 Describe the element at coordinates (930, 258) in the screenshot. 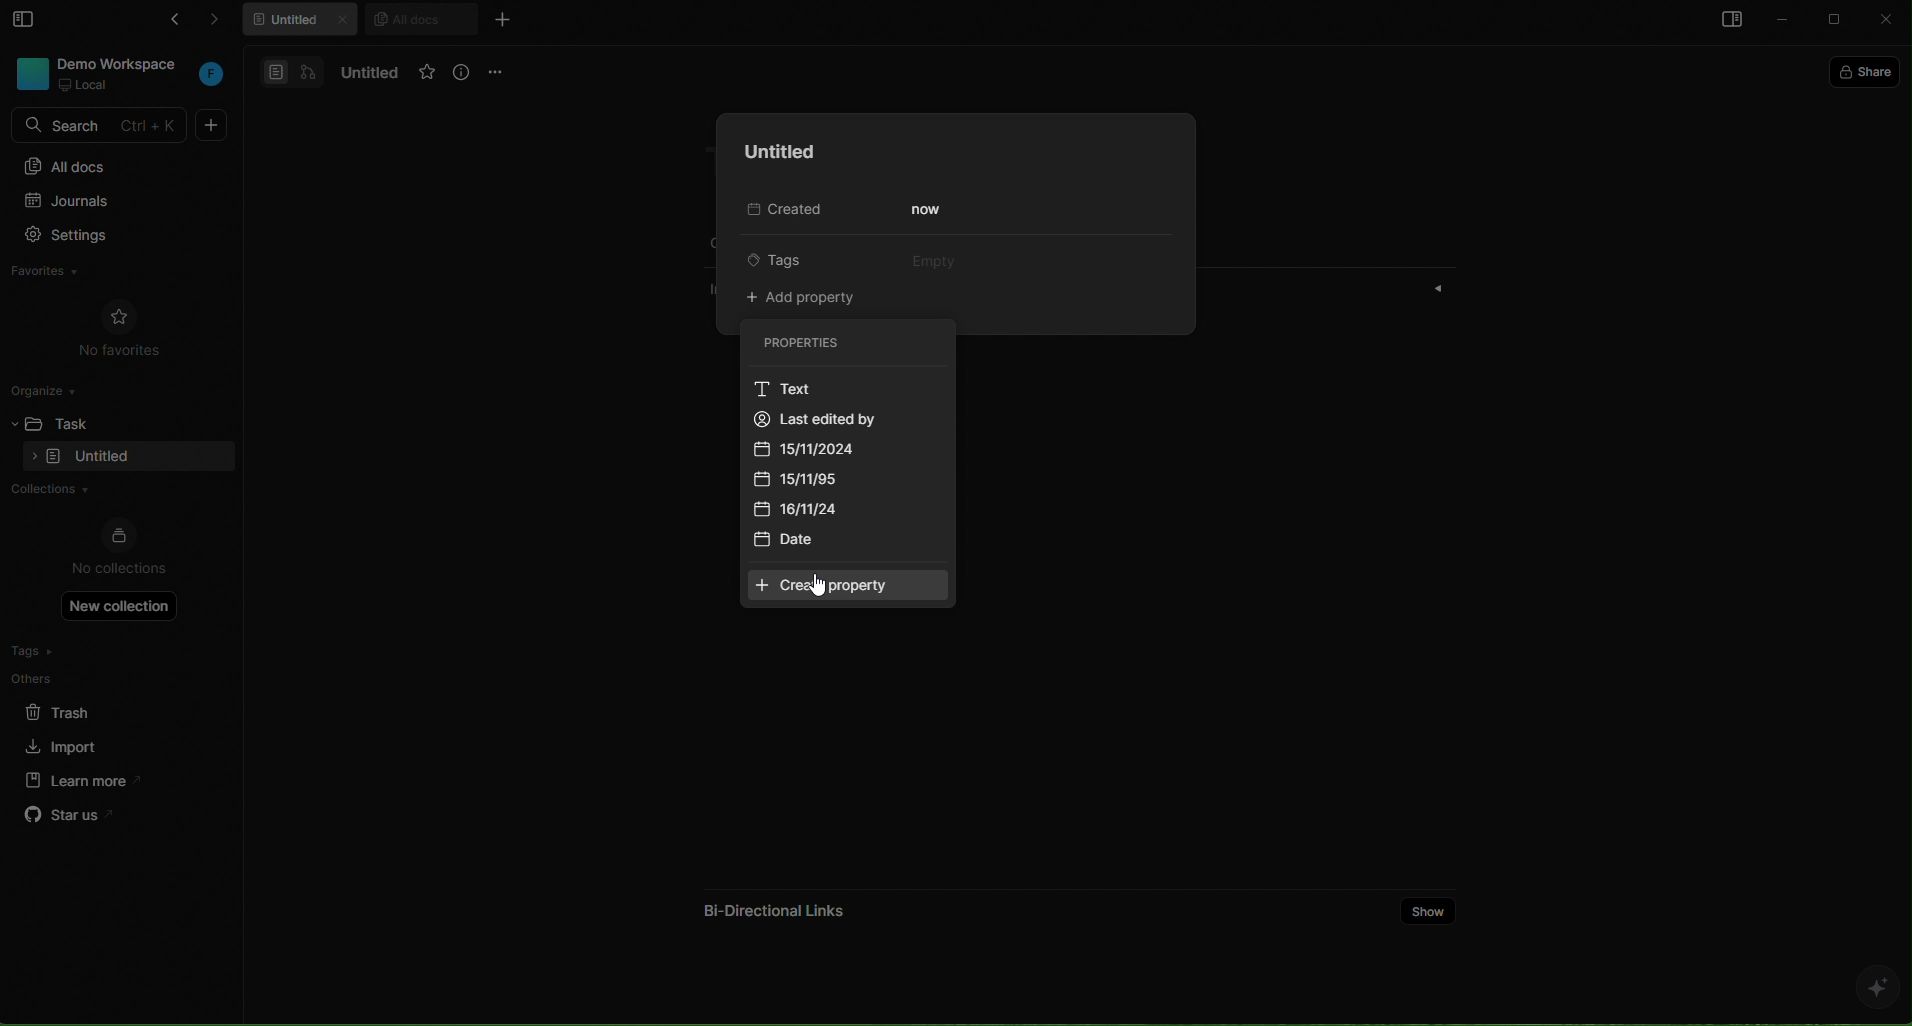

I see `empty` at that location.